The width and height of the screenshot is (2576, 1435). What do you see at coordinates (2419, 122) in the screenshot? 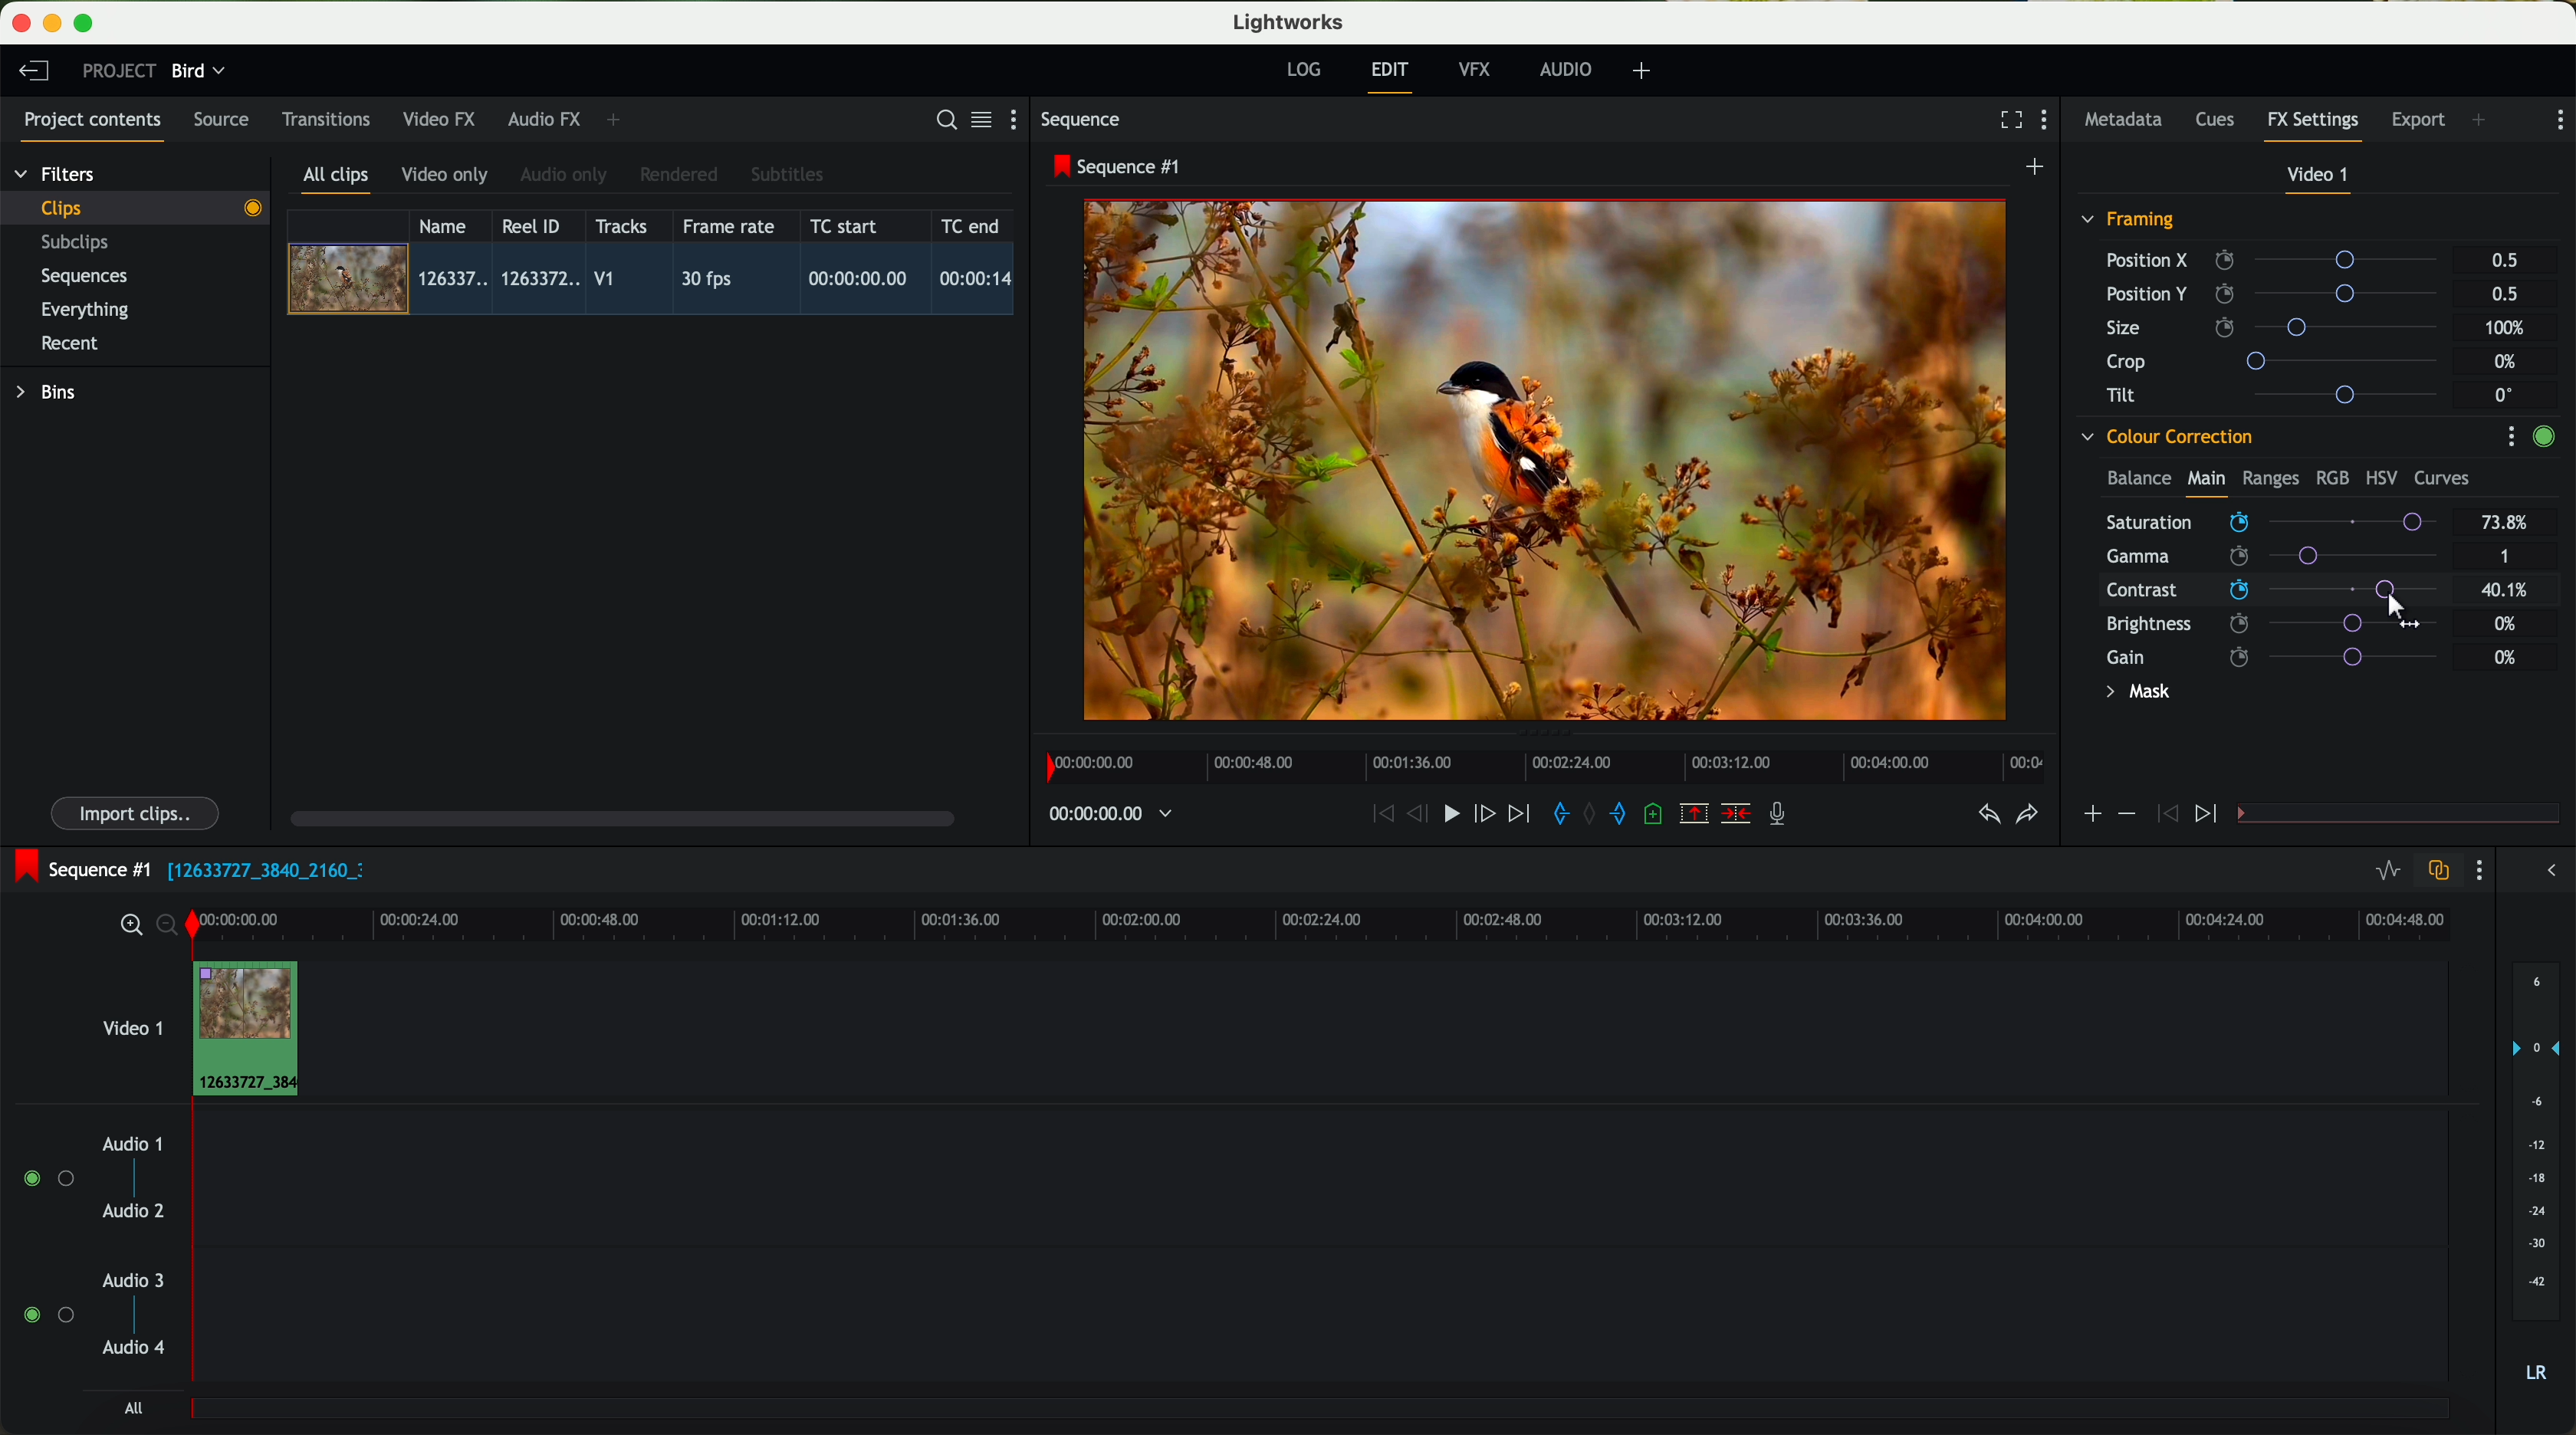
I see `export` at bounding box center [2419, 122].